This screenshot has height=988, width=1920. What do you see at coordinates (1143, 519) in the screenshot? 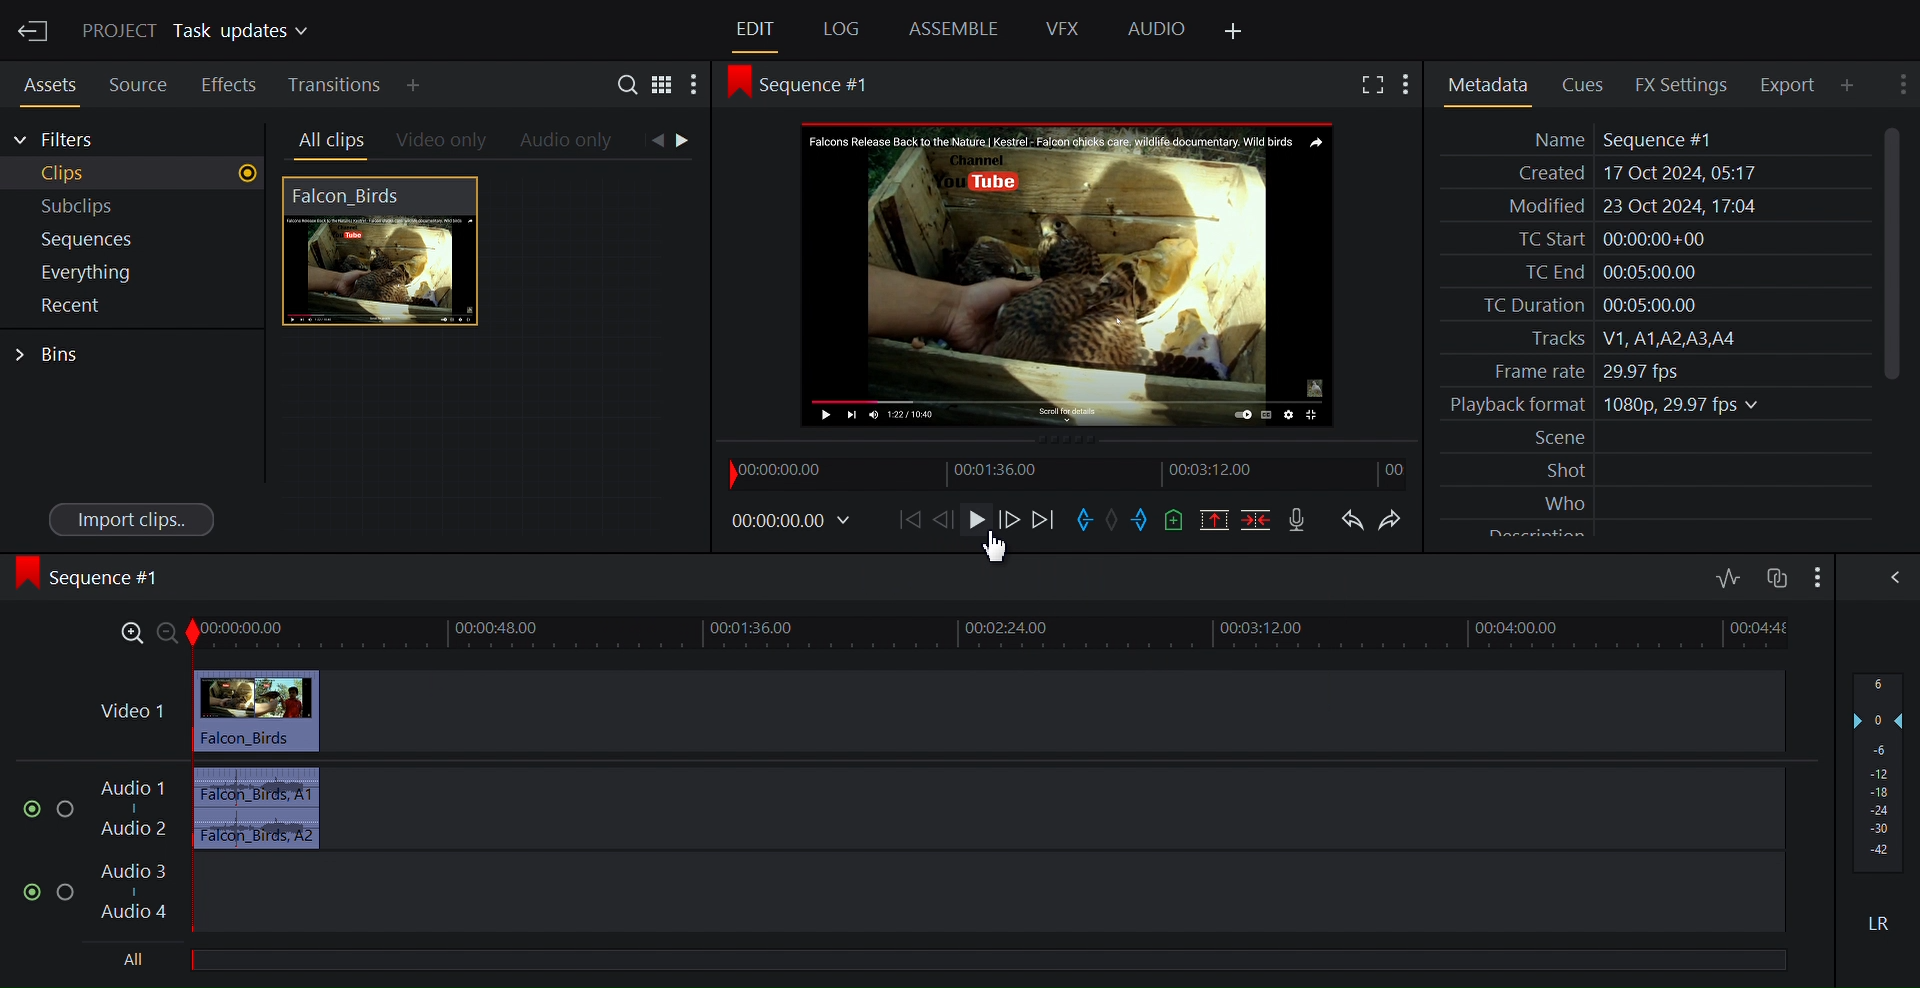
I see `Mark out` at bounding box center [1143, 519].